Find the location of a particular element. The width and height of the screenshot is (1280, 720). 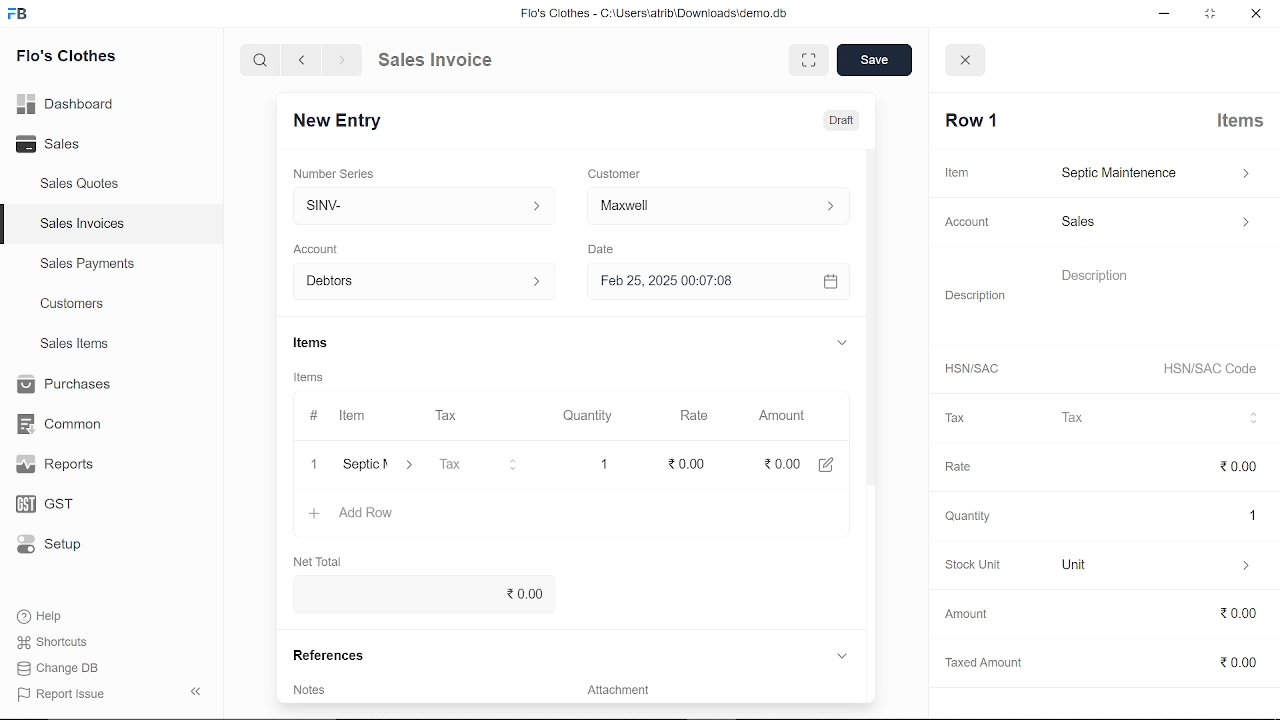

Setup is located at coordinates (54, 544).